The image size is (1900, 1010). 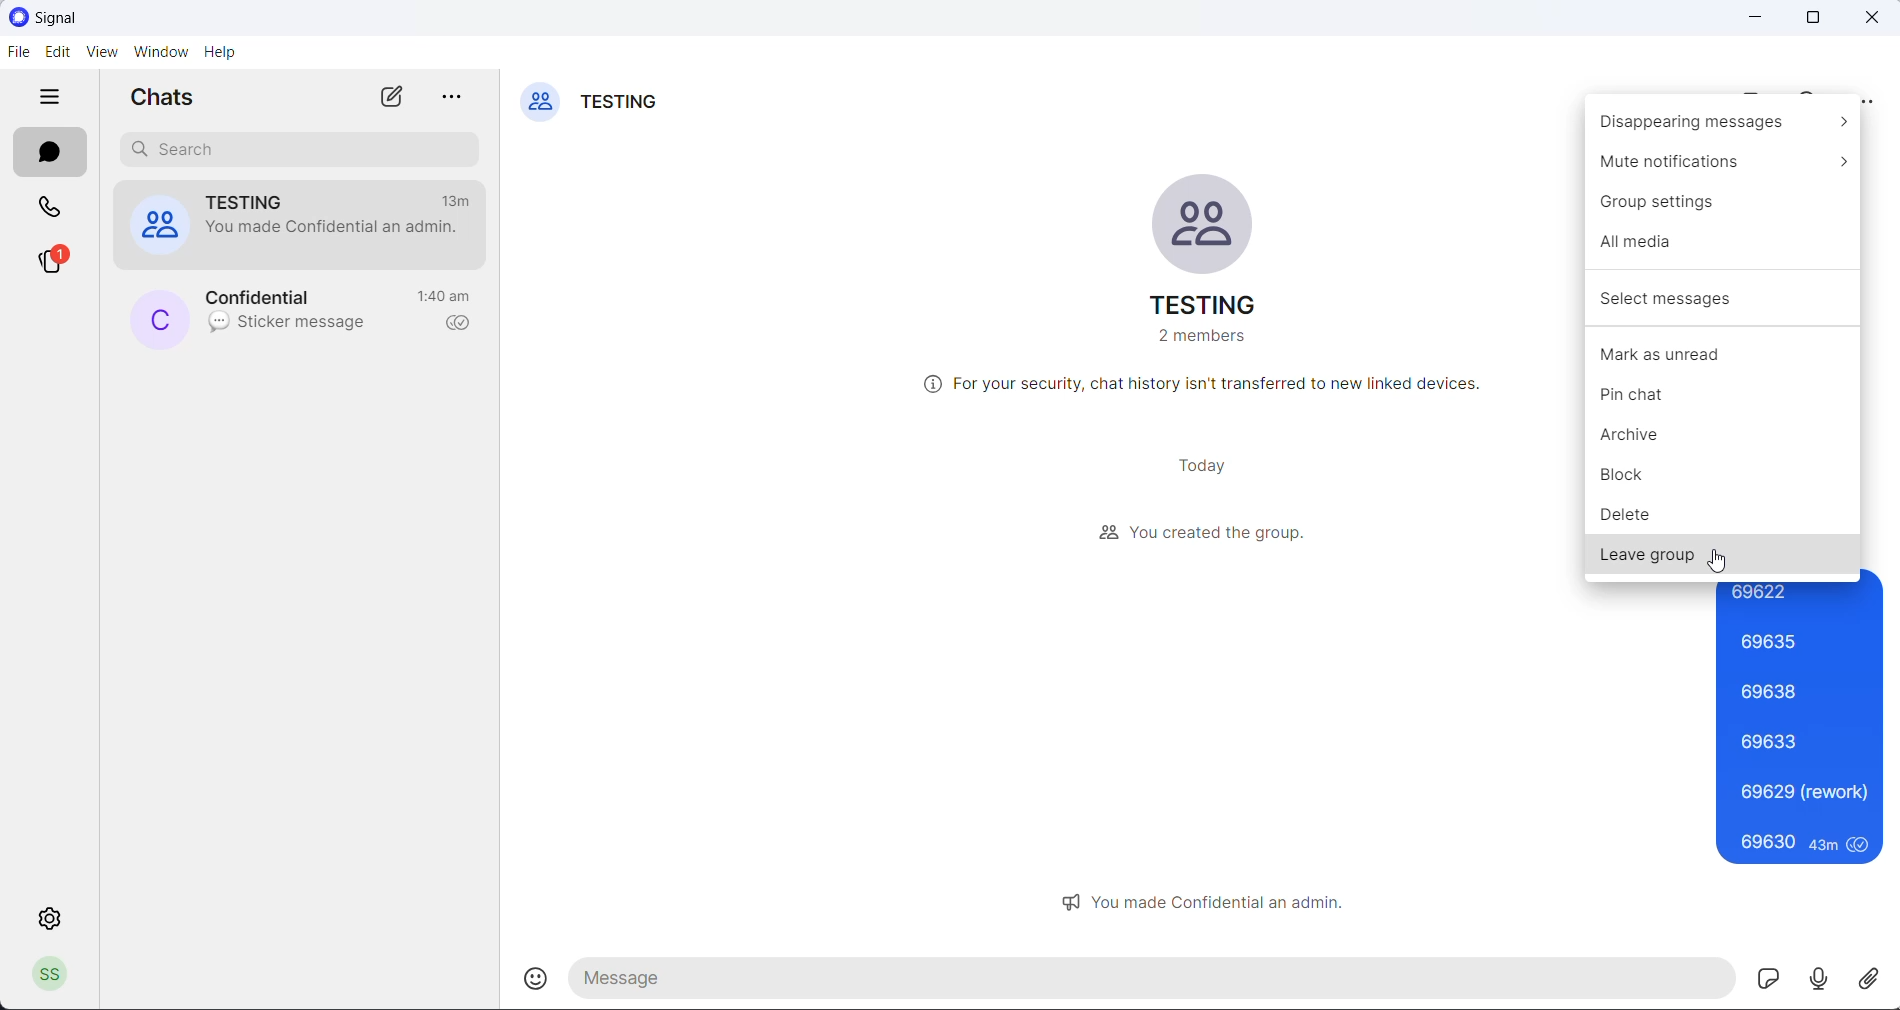 I want to click on emojis, so click(x=541, y=978).